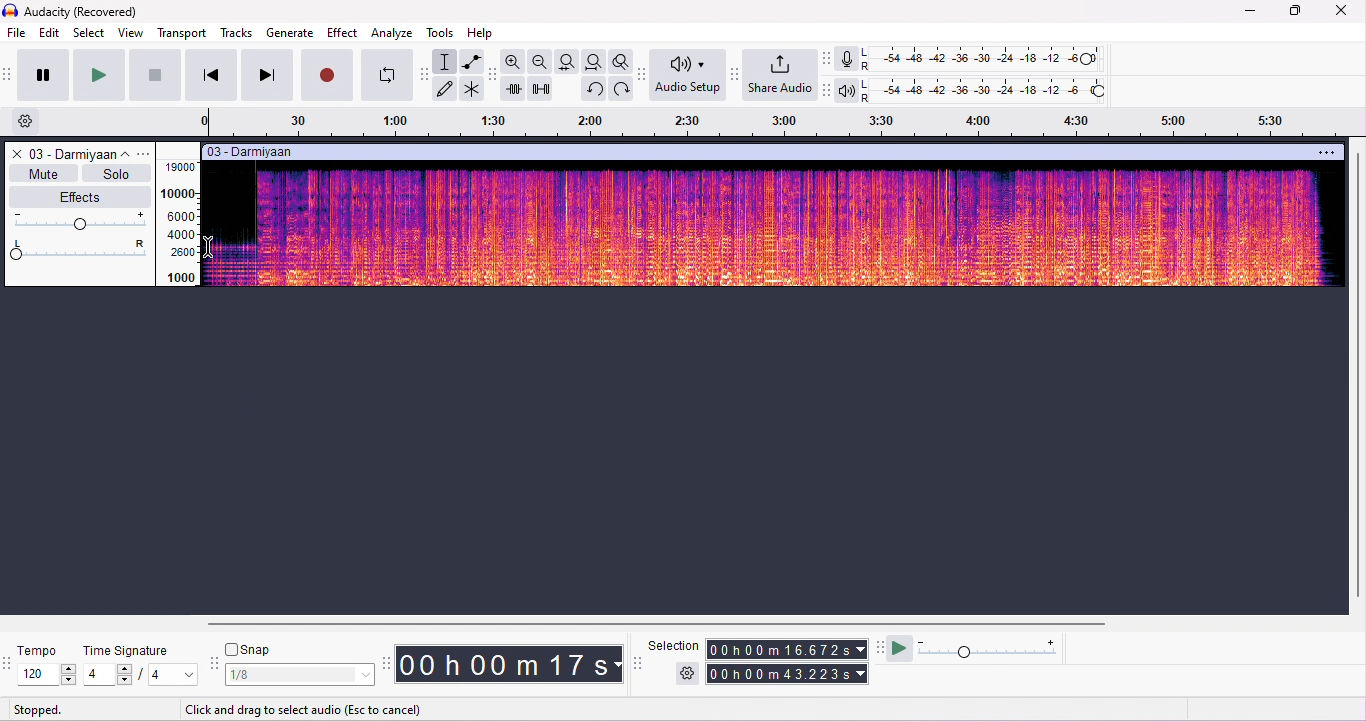 The image size is (1366, 722). Describe the element at coordinates (326, 73) in the screenshot. I see `record` at that location.